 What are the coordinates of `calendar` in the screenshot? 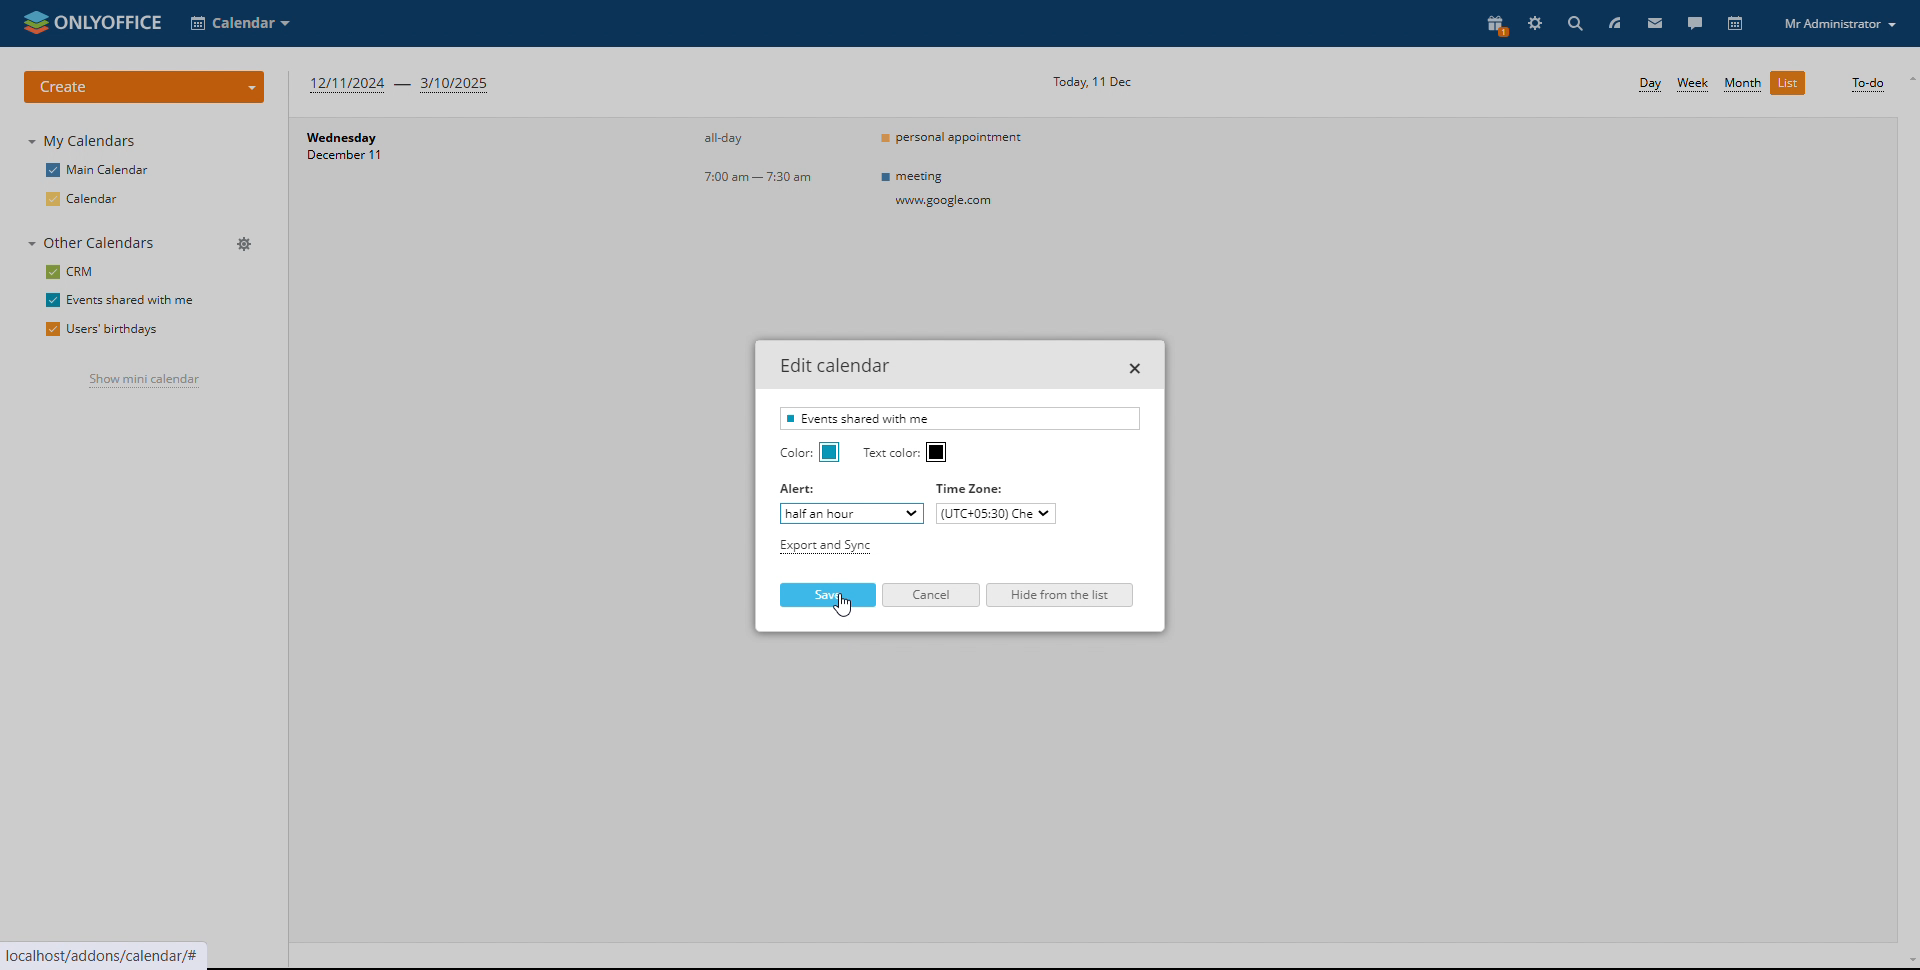 It's located at (1737, 24).